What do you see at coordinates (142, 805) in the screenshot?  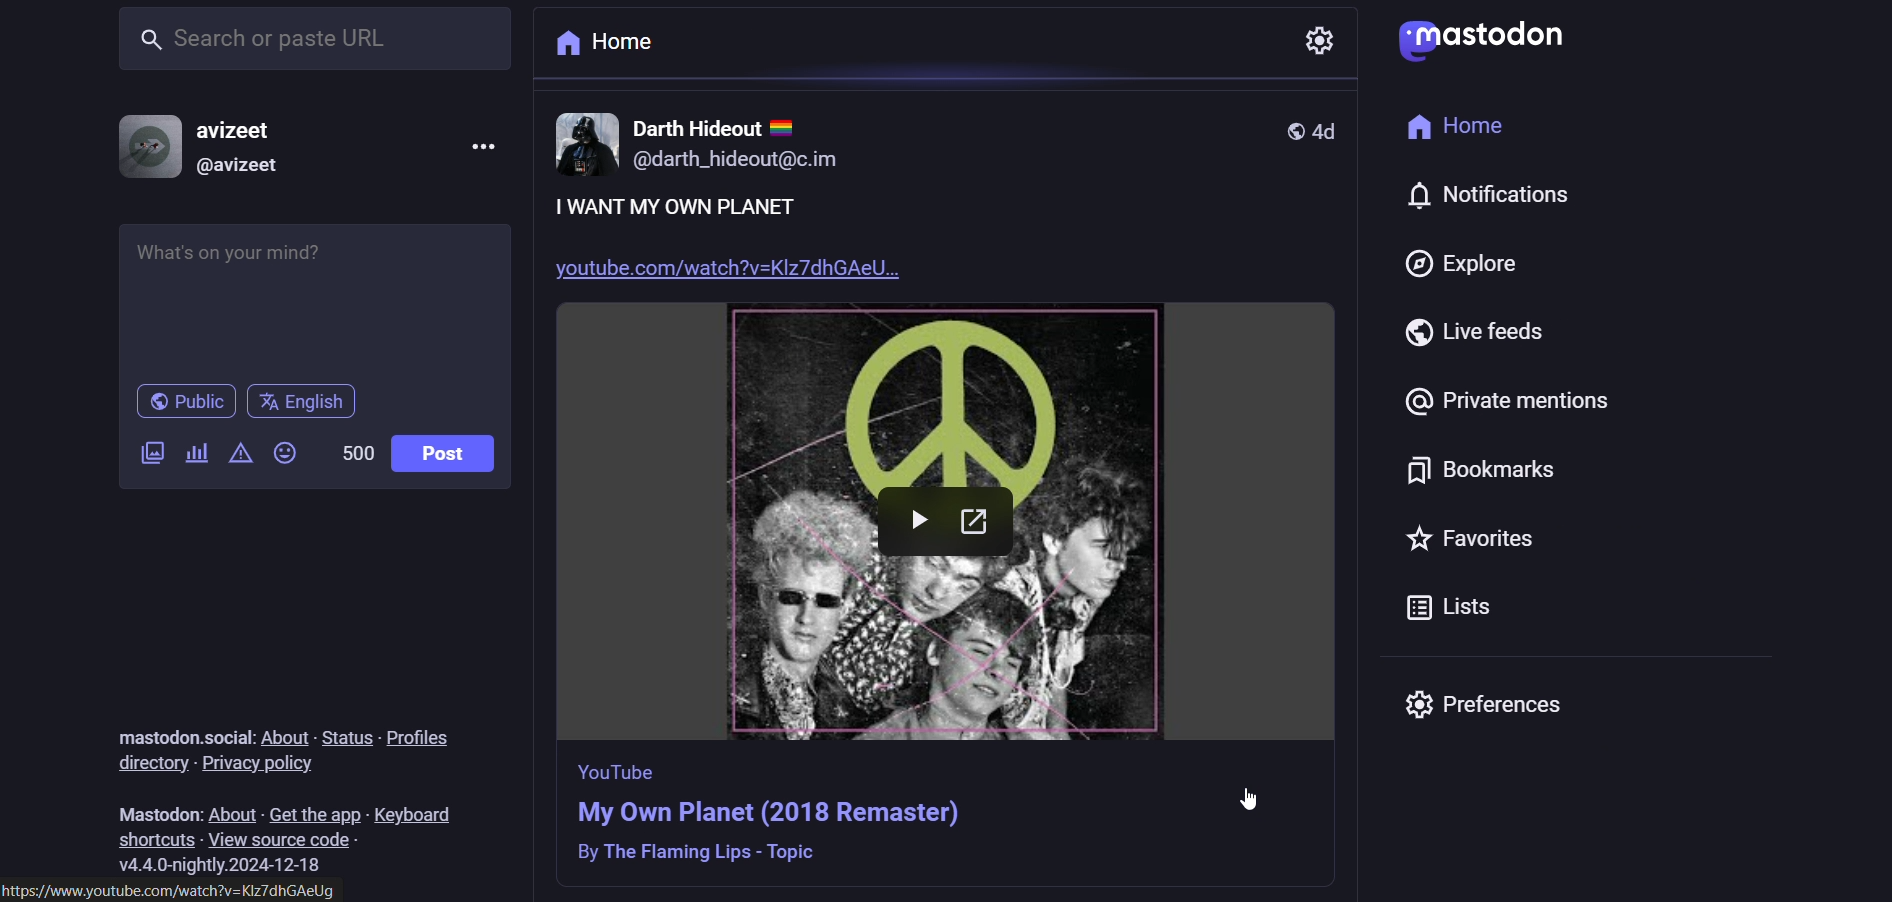 I see `text` at bounding box center [142, 805].